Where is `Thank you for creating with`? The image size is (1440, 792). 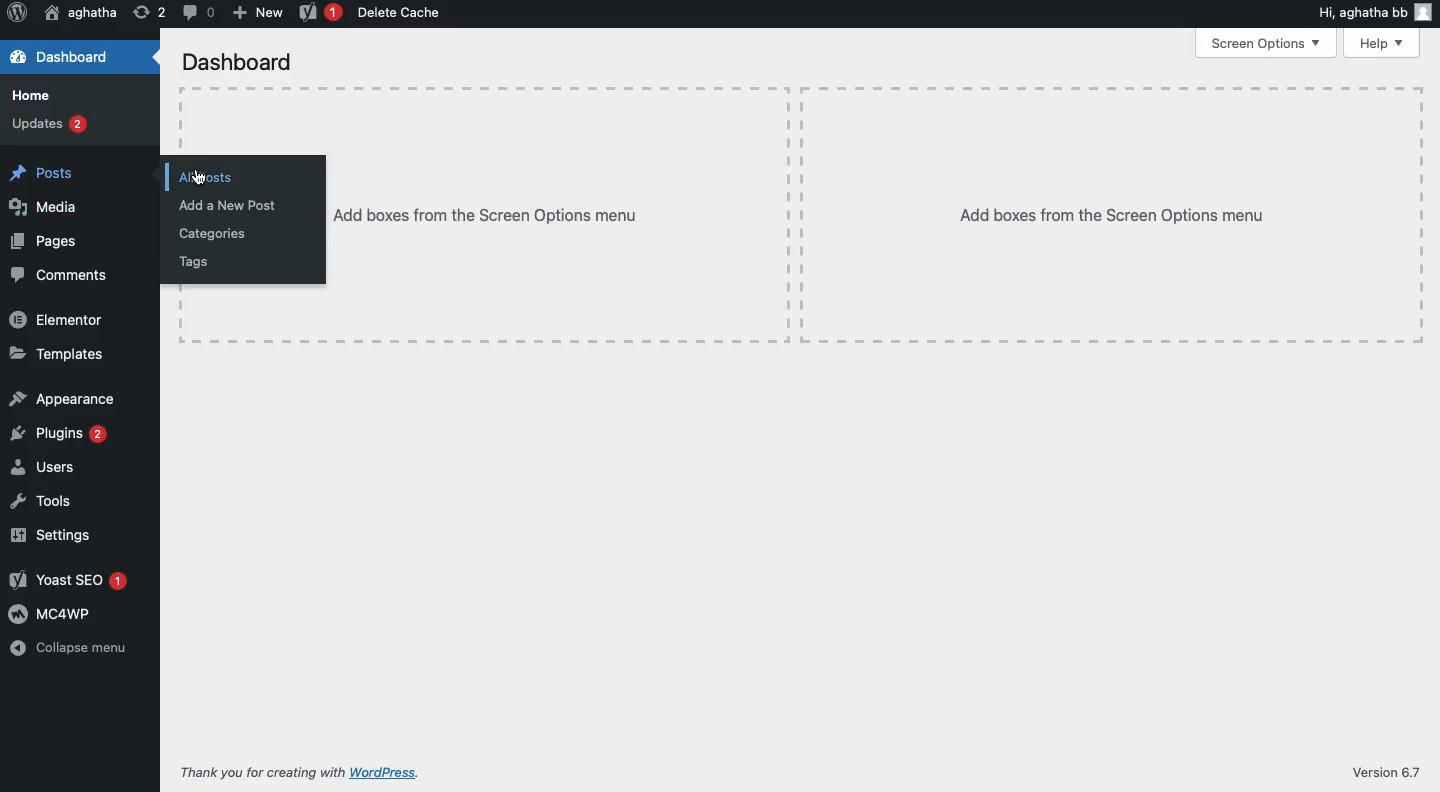 Thank you for creating with is located at coordinates (259, 769).